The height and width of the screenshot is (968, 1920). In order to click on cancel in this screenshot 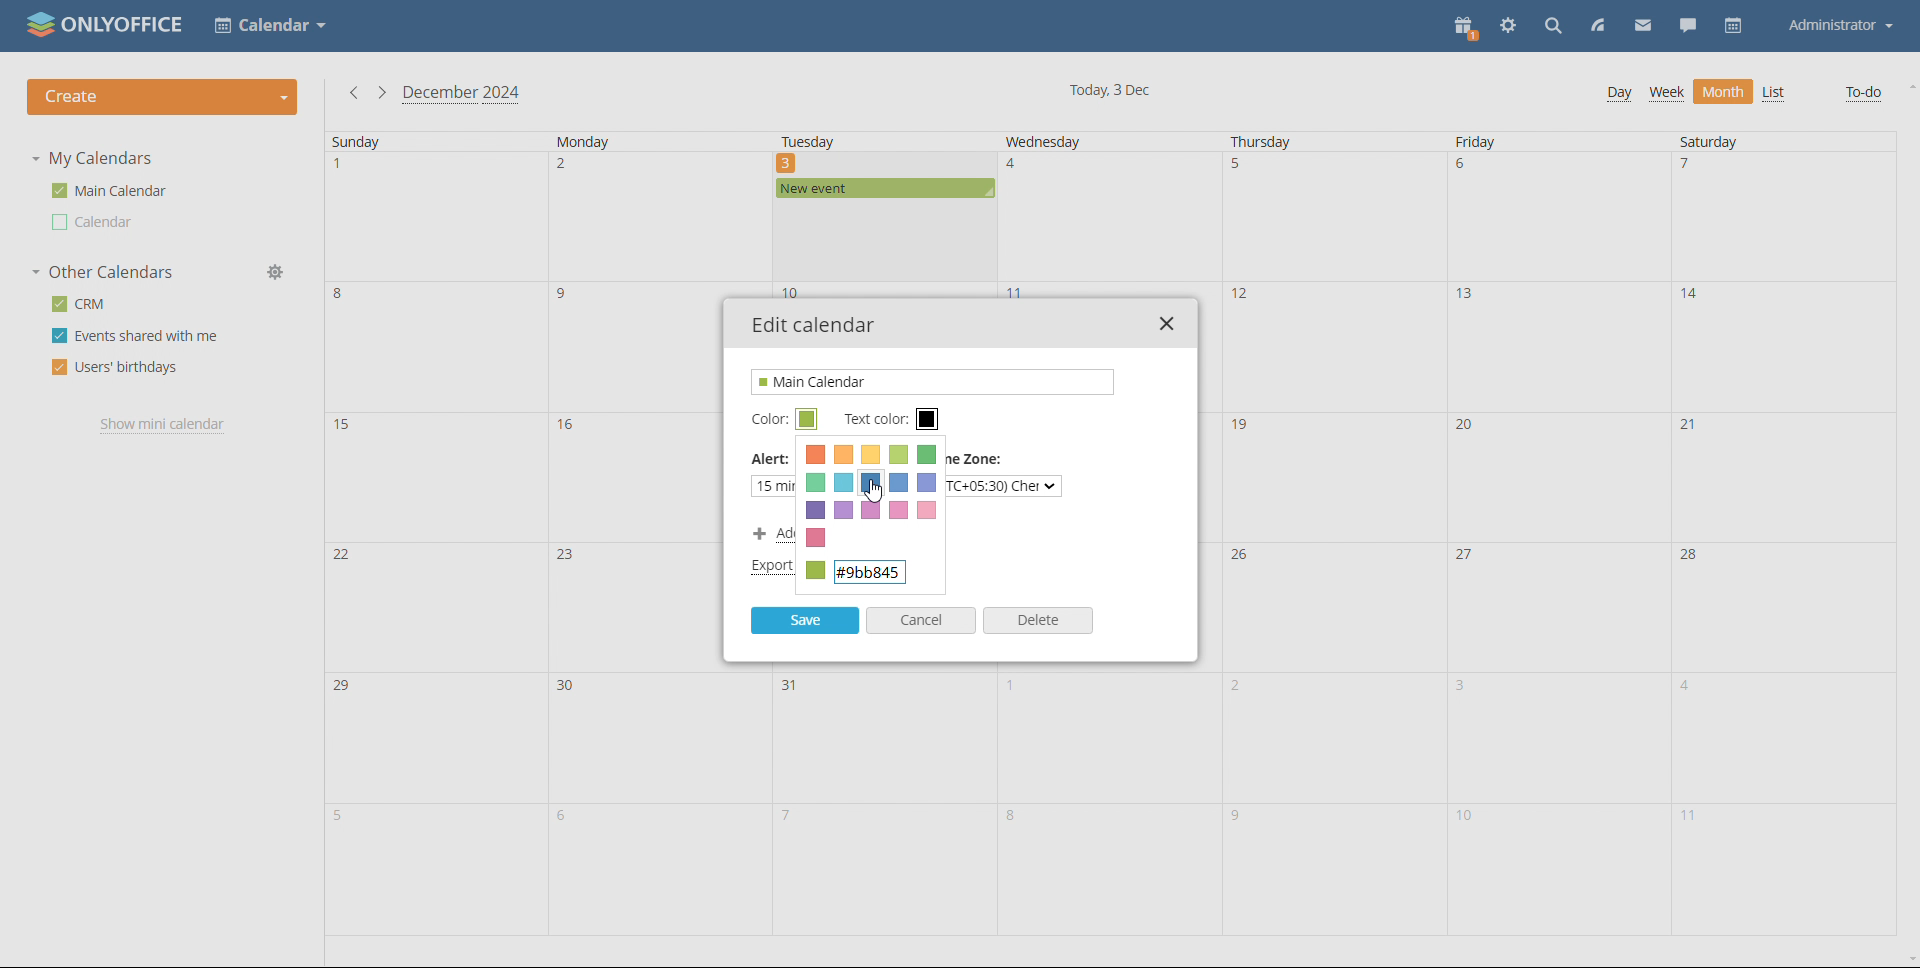, I will do `click(921, 620)`.